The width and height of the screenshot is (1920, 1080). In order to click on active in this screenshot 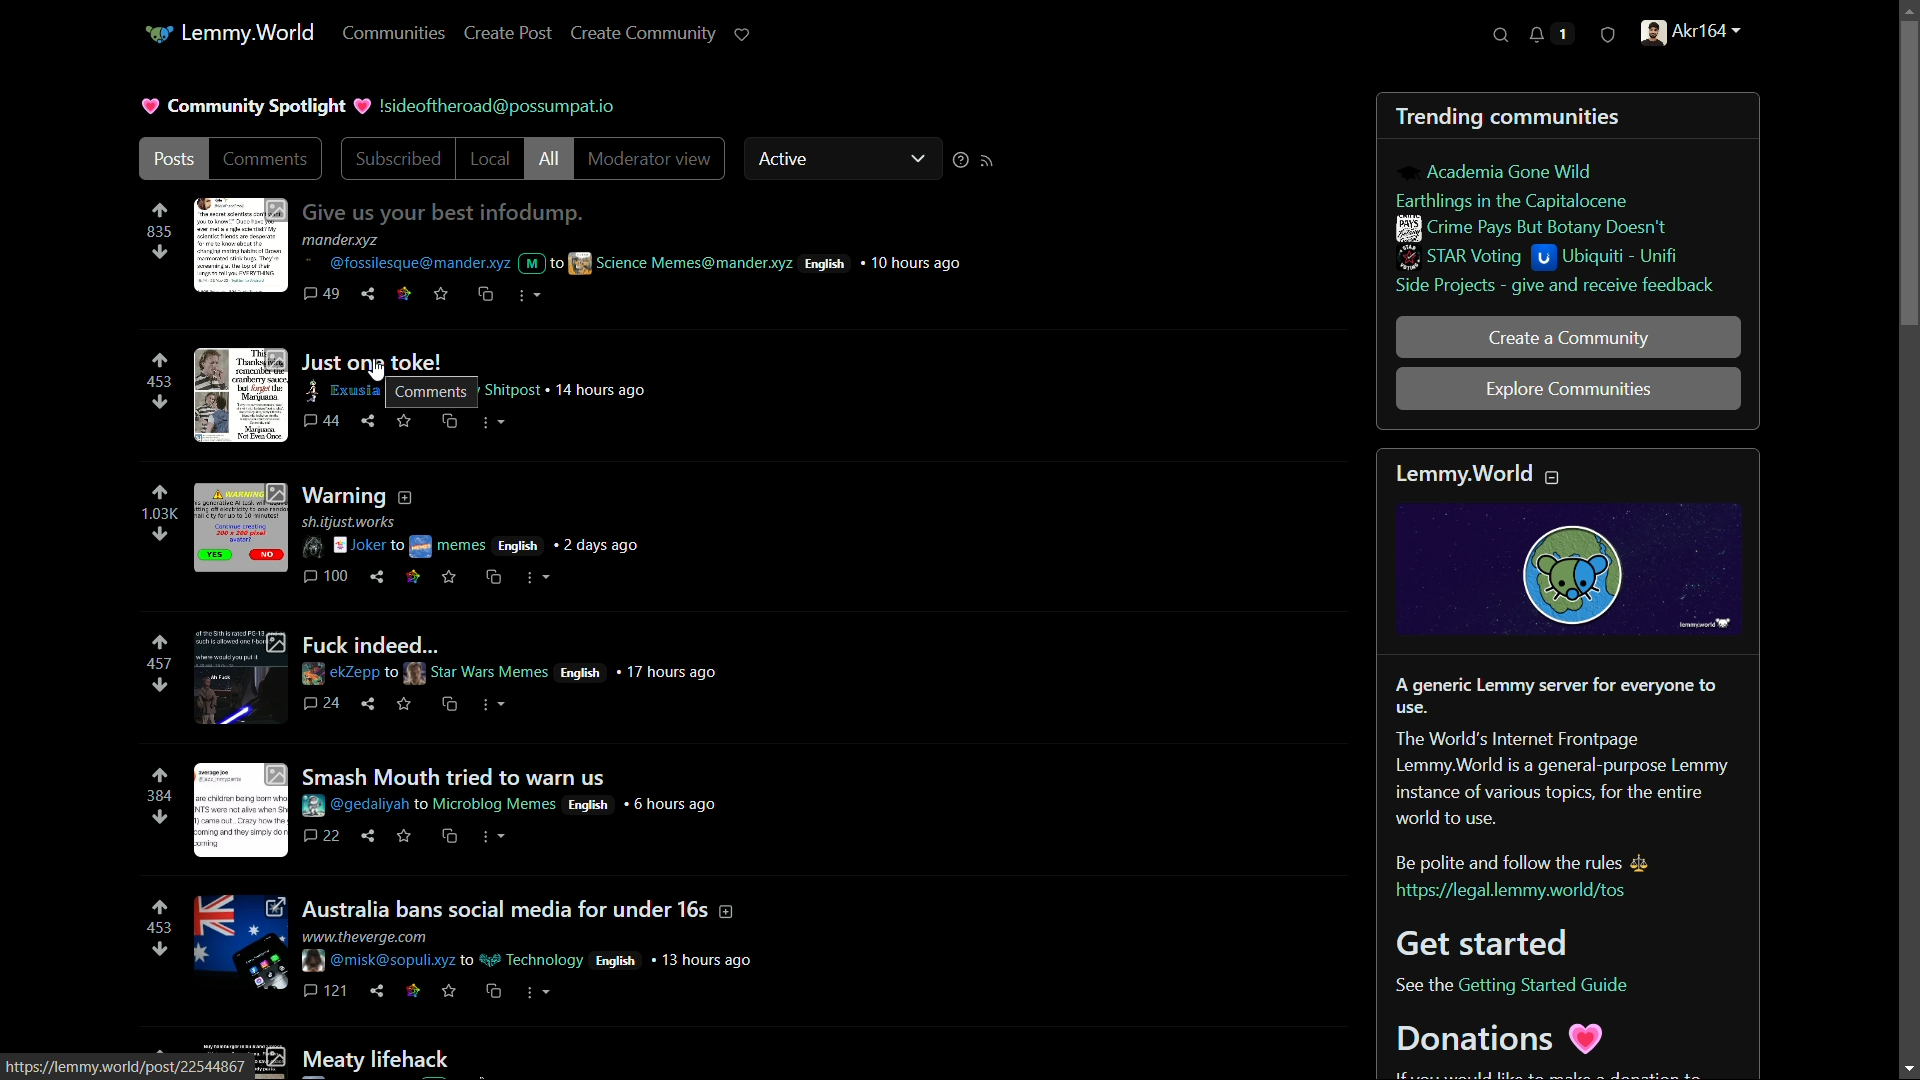, I will do `click(844, 157)`.